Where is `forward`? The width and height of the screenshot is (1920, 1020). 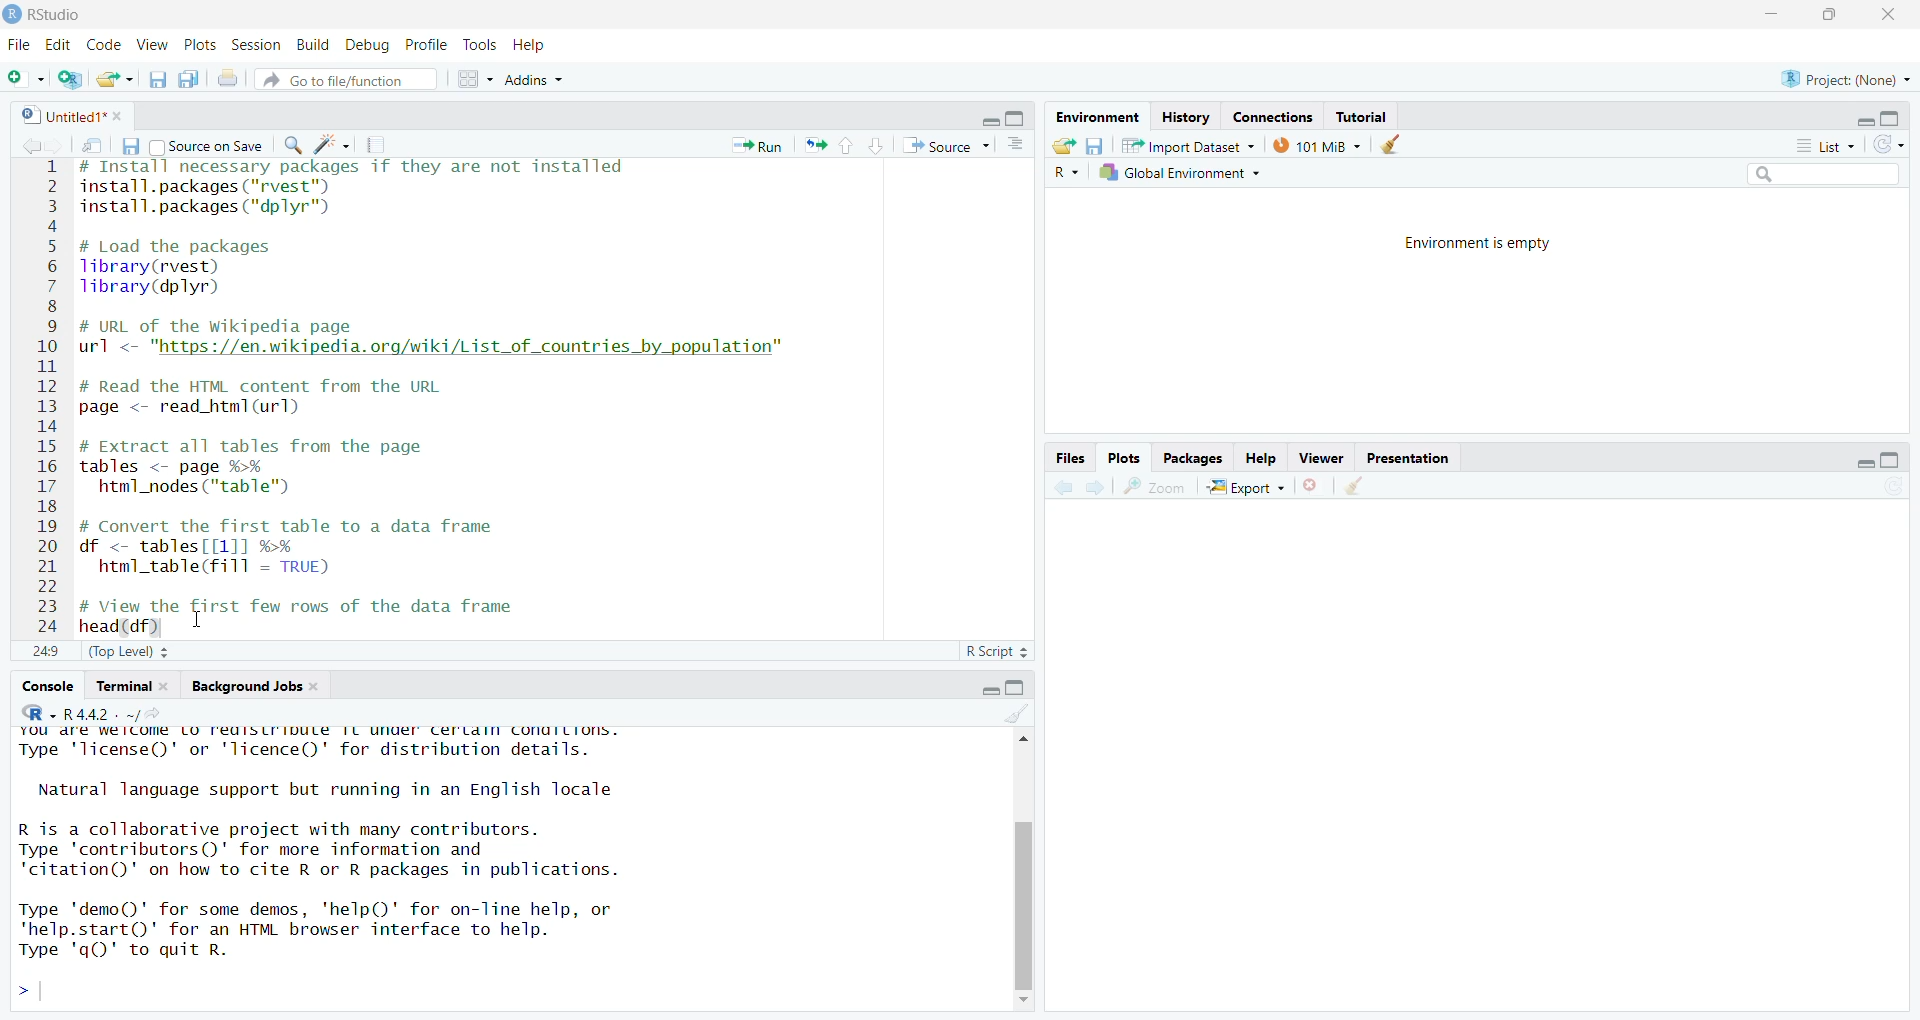 forward is located at coordinates (1096, 487).